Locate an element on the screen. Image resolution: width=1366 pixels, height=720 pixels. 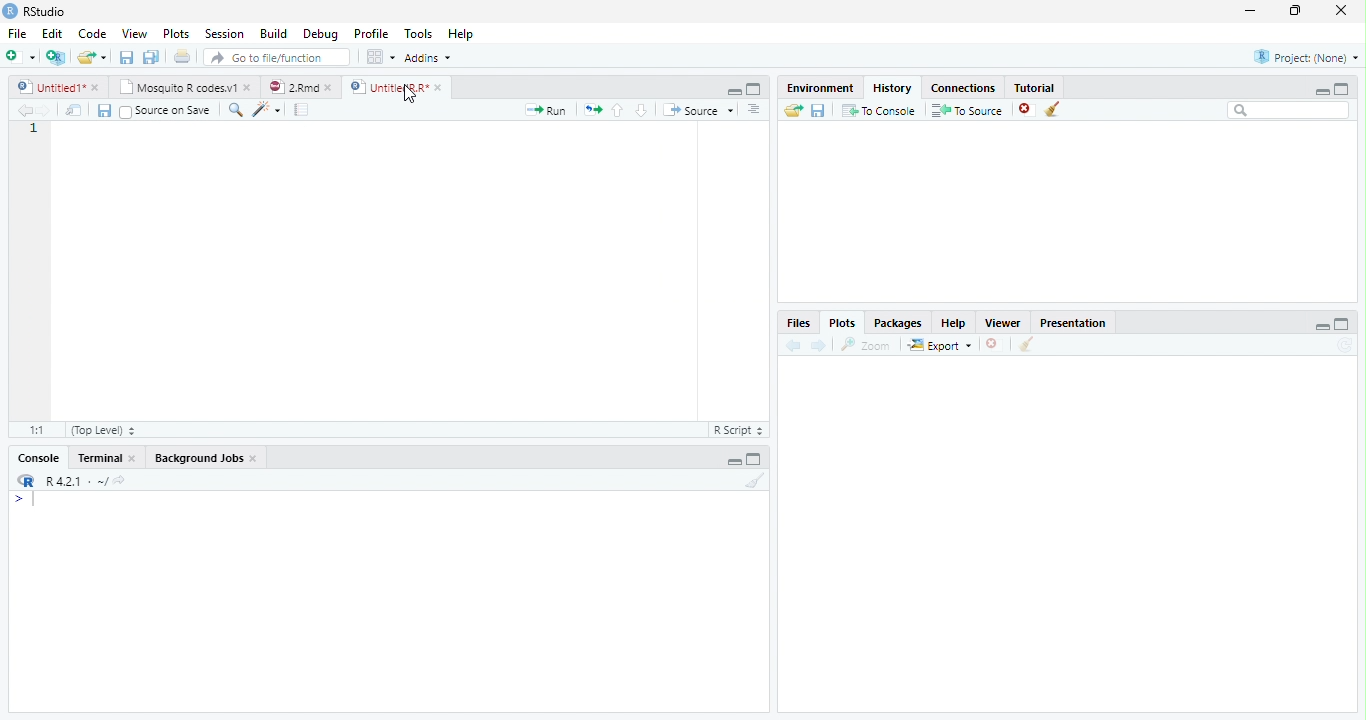
1:1 is located at coordinates (35, 430).